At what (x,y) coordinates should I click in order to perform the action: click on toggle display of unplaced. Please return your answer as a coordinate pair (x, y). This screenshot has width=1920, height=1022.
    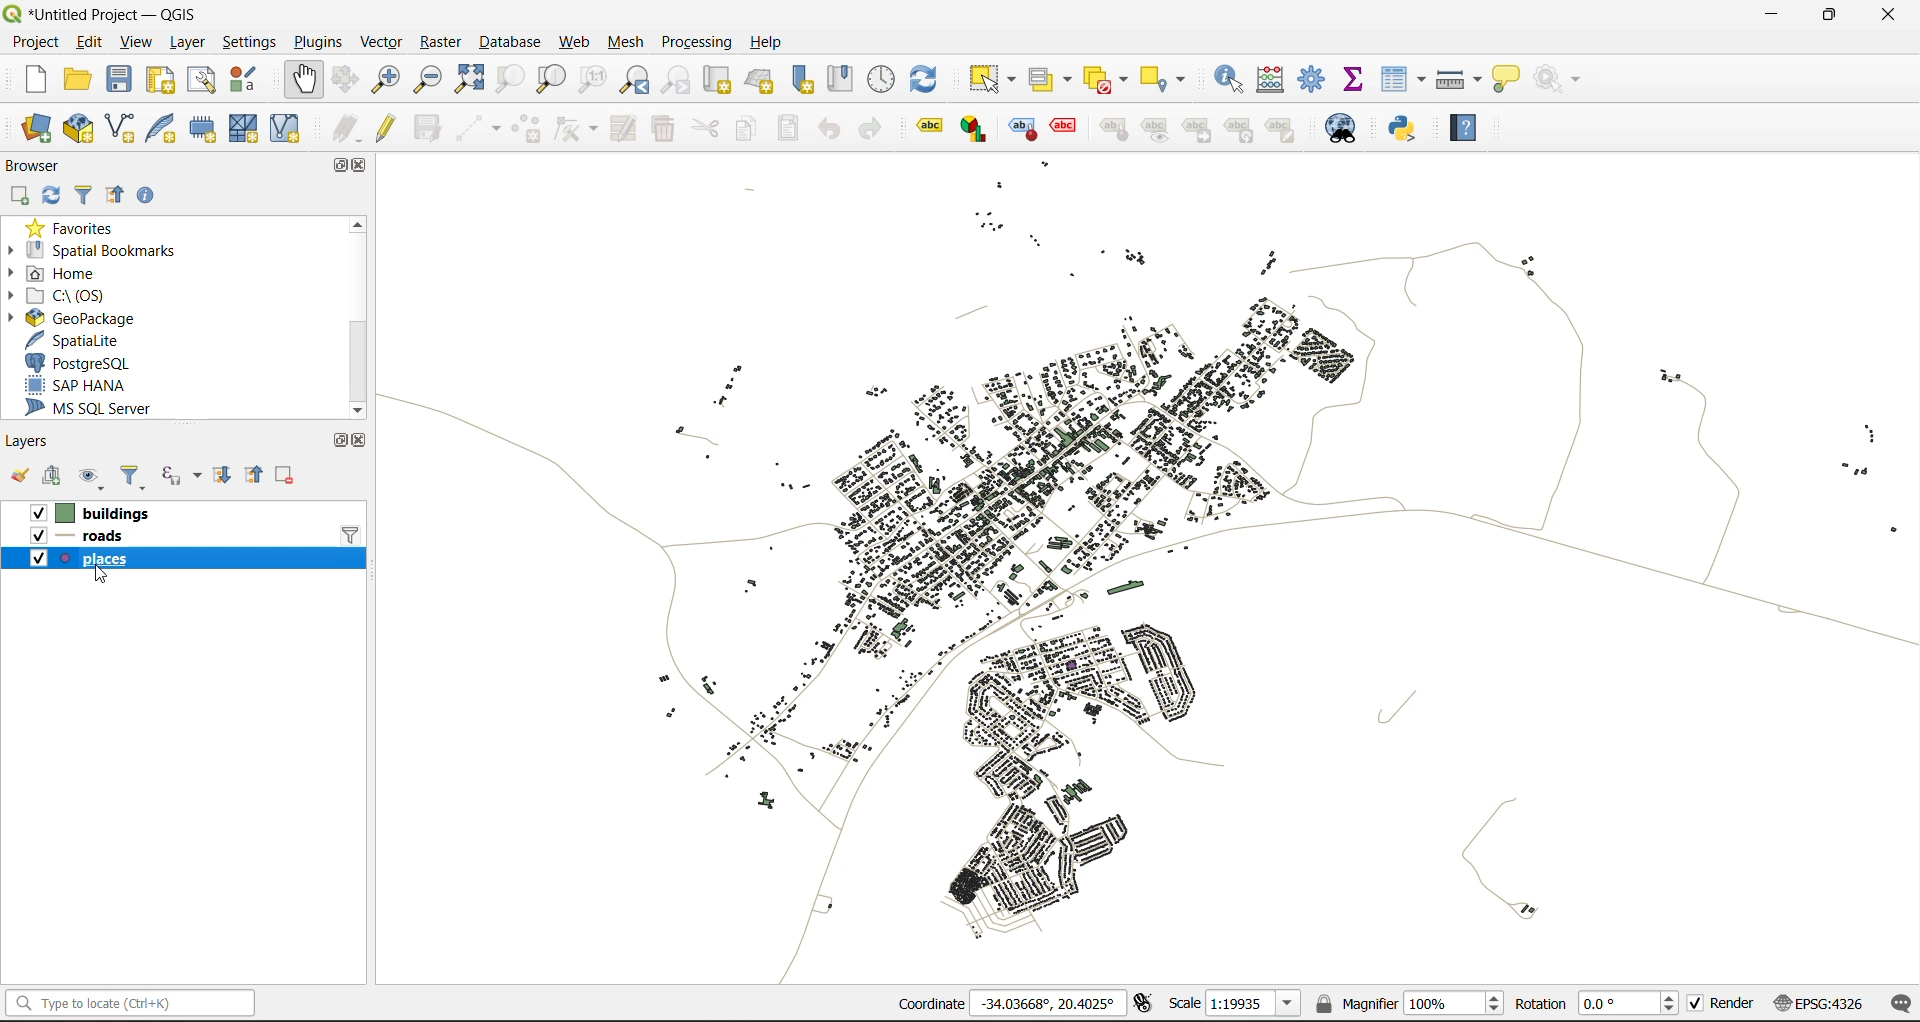
    Looking at the image, I should click on (1065, 129).